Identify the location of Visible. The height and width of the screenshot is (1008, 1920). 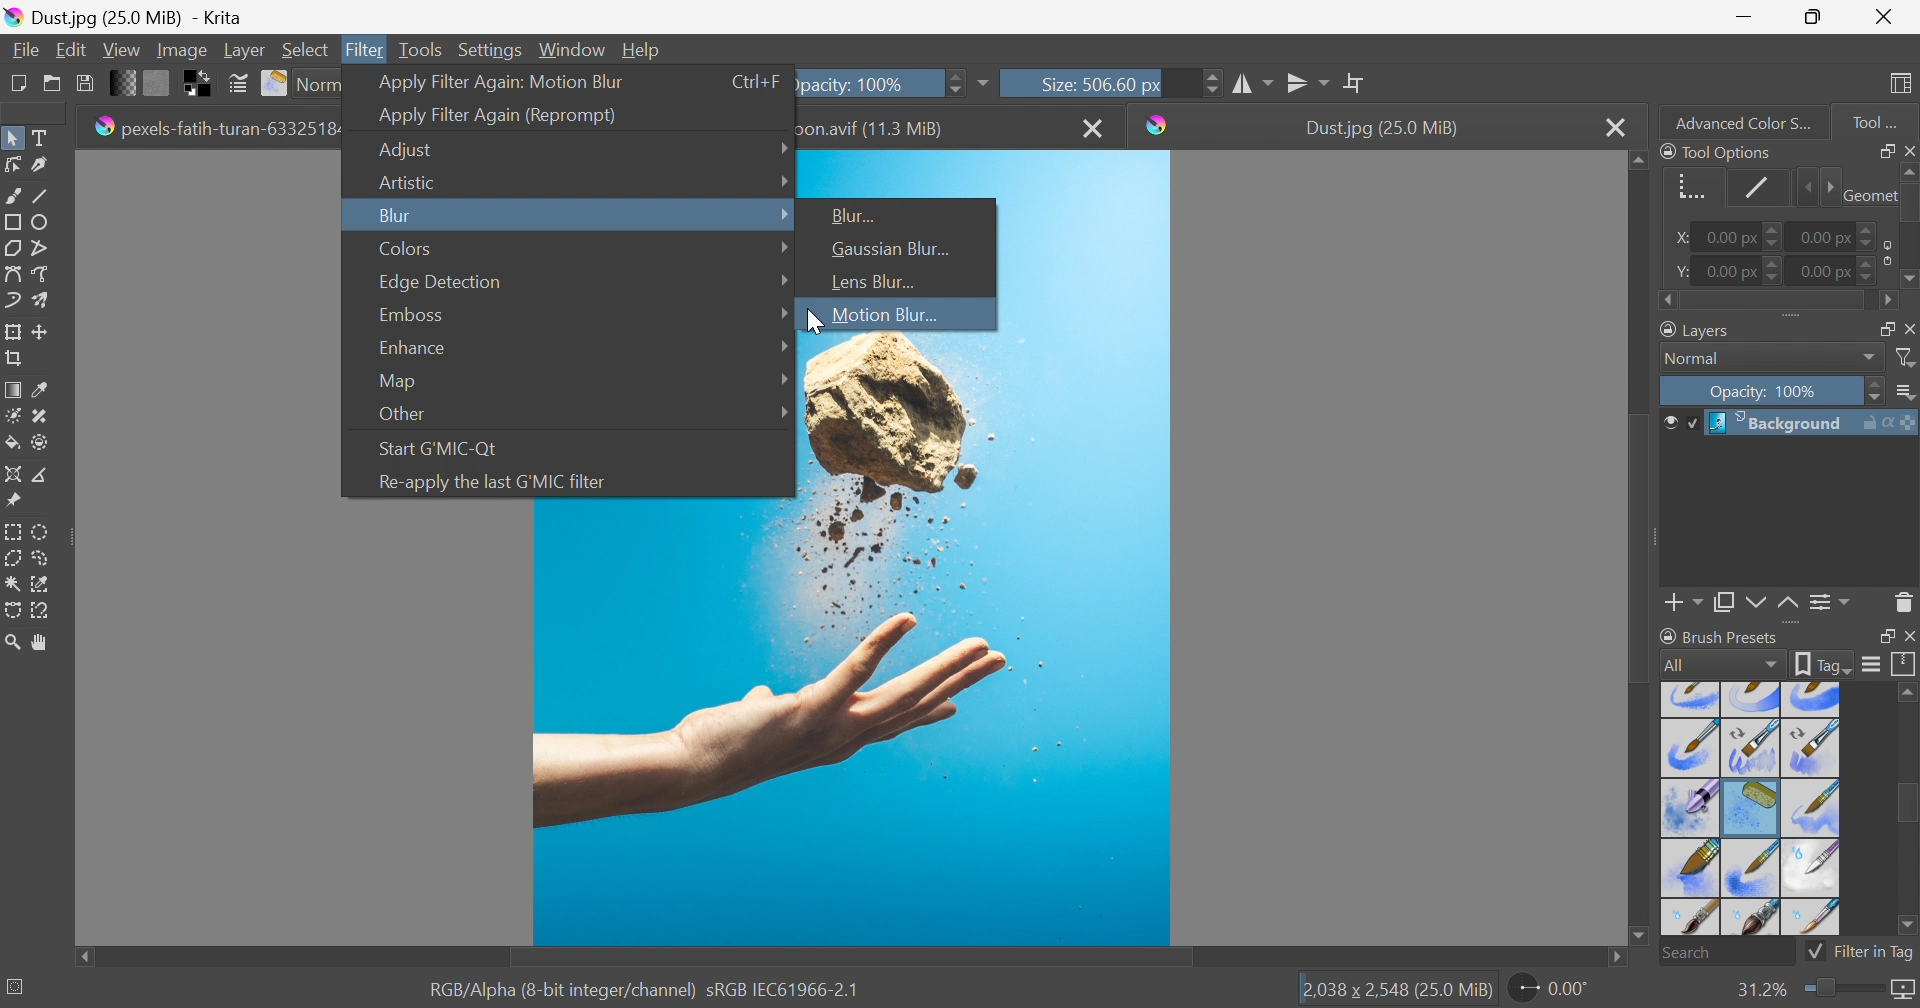
(1678, 423).